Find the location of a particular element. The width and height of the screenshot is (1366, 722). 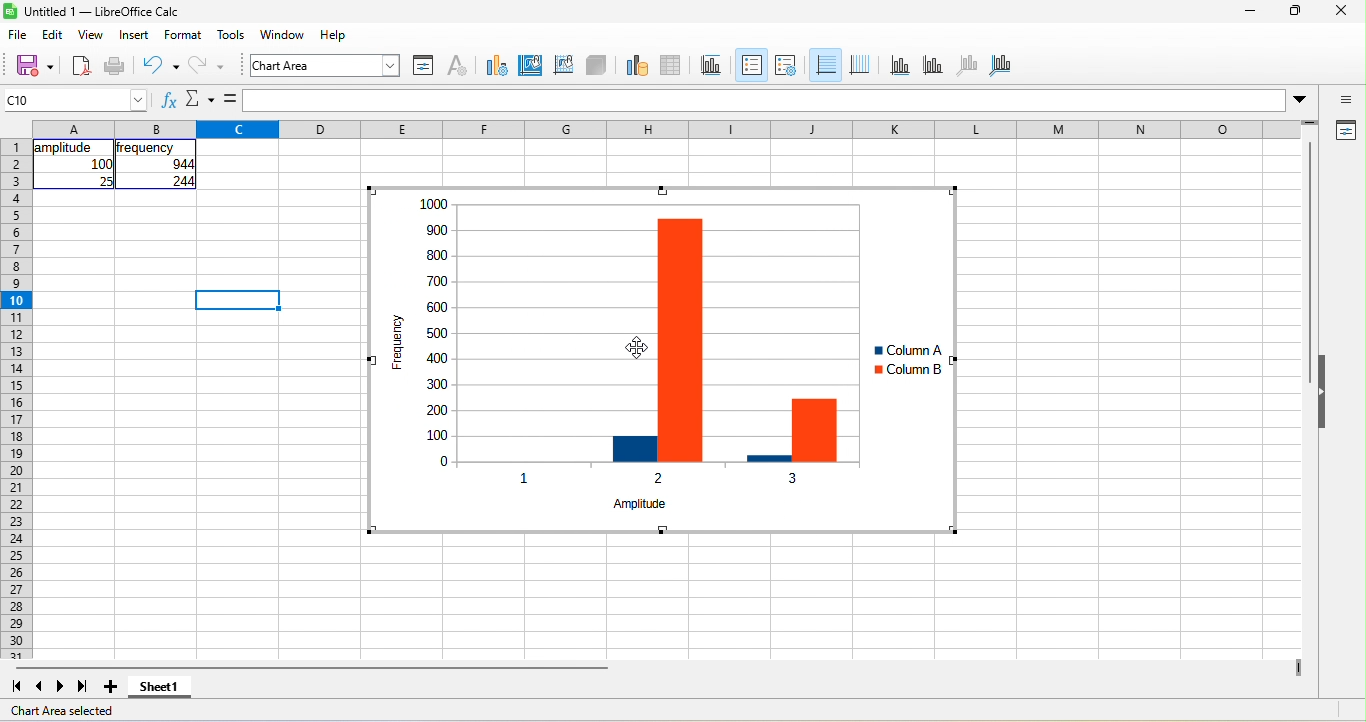

file is located at coordinates (18, 34).